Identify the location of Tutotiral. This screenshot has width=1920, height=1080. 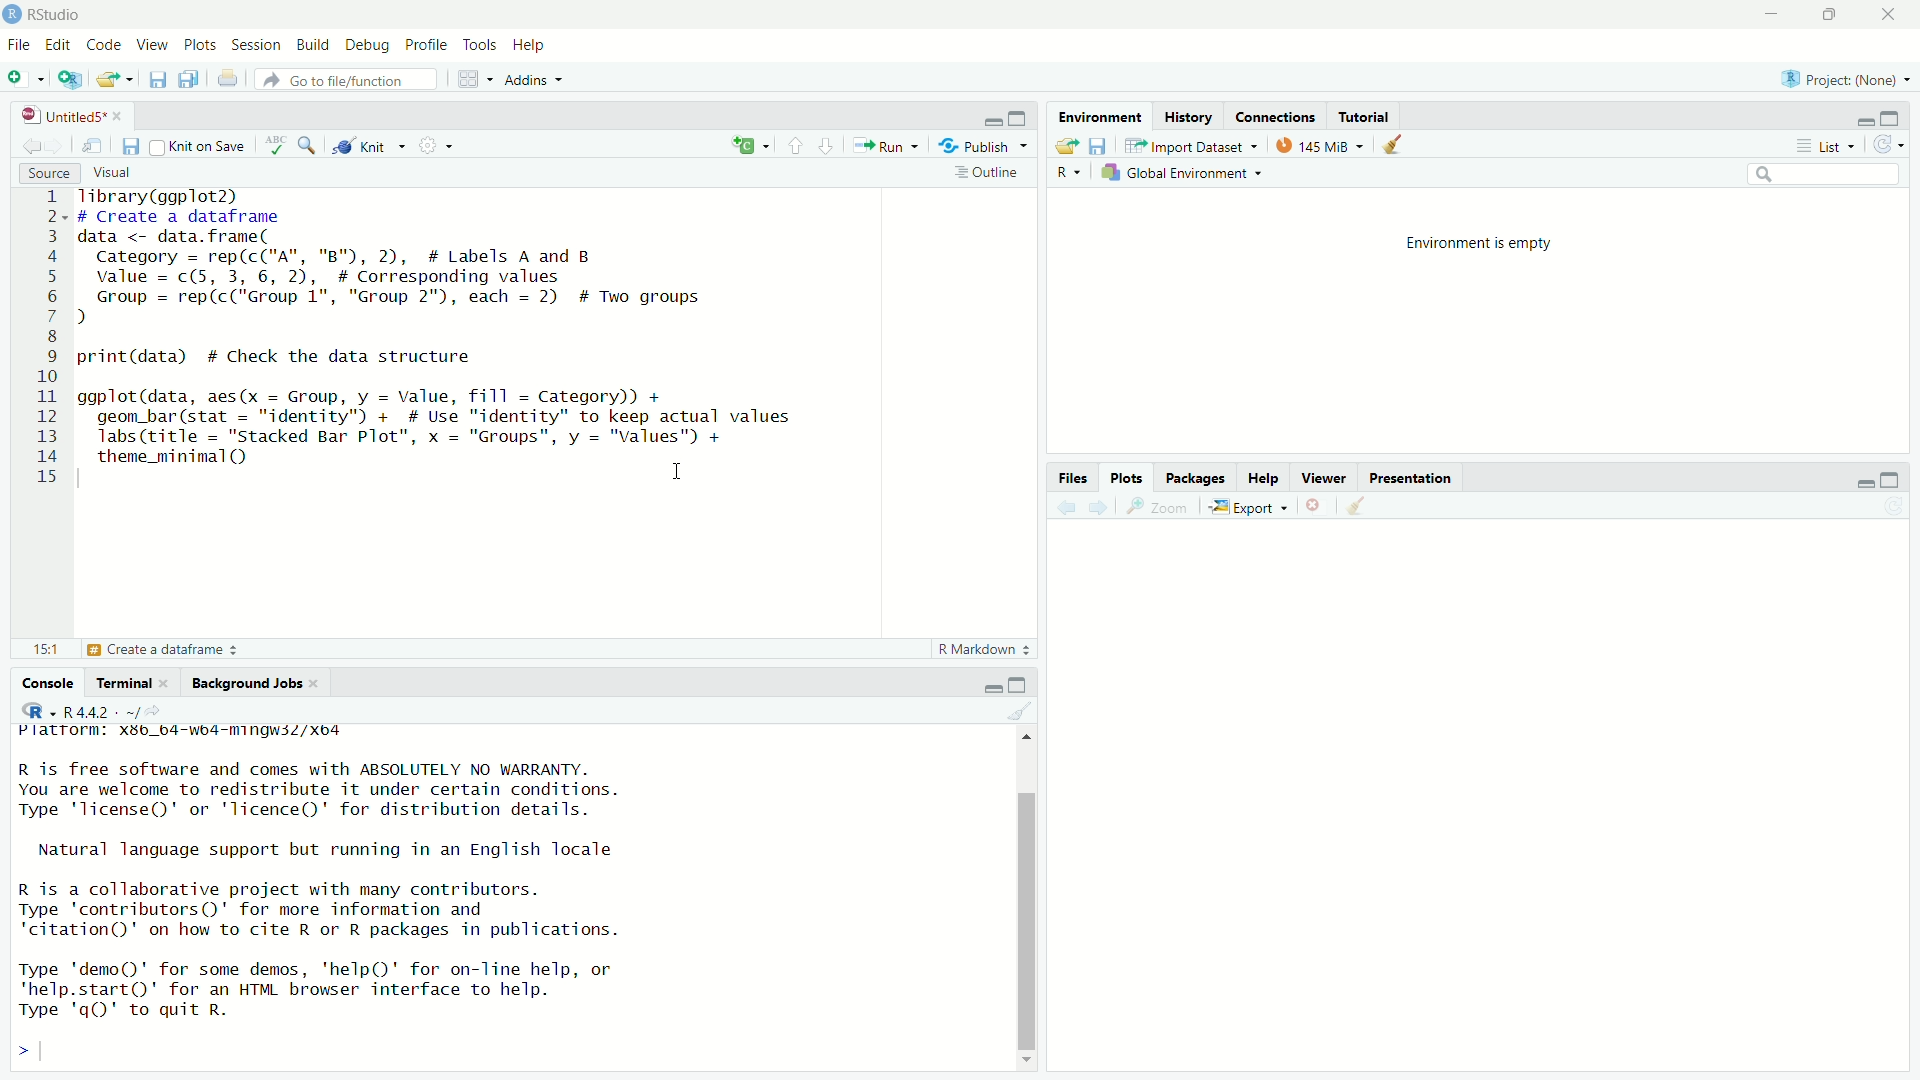
(1365, 115).